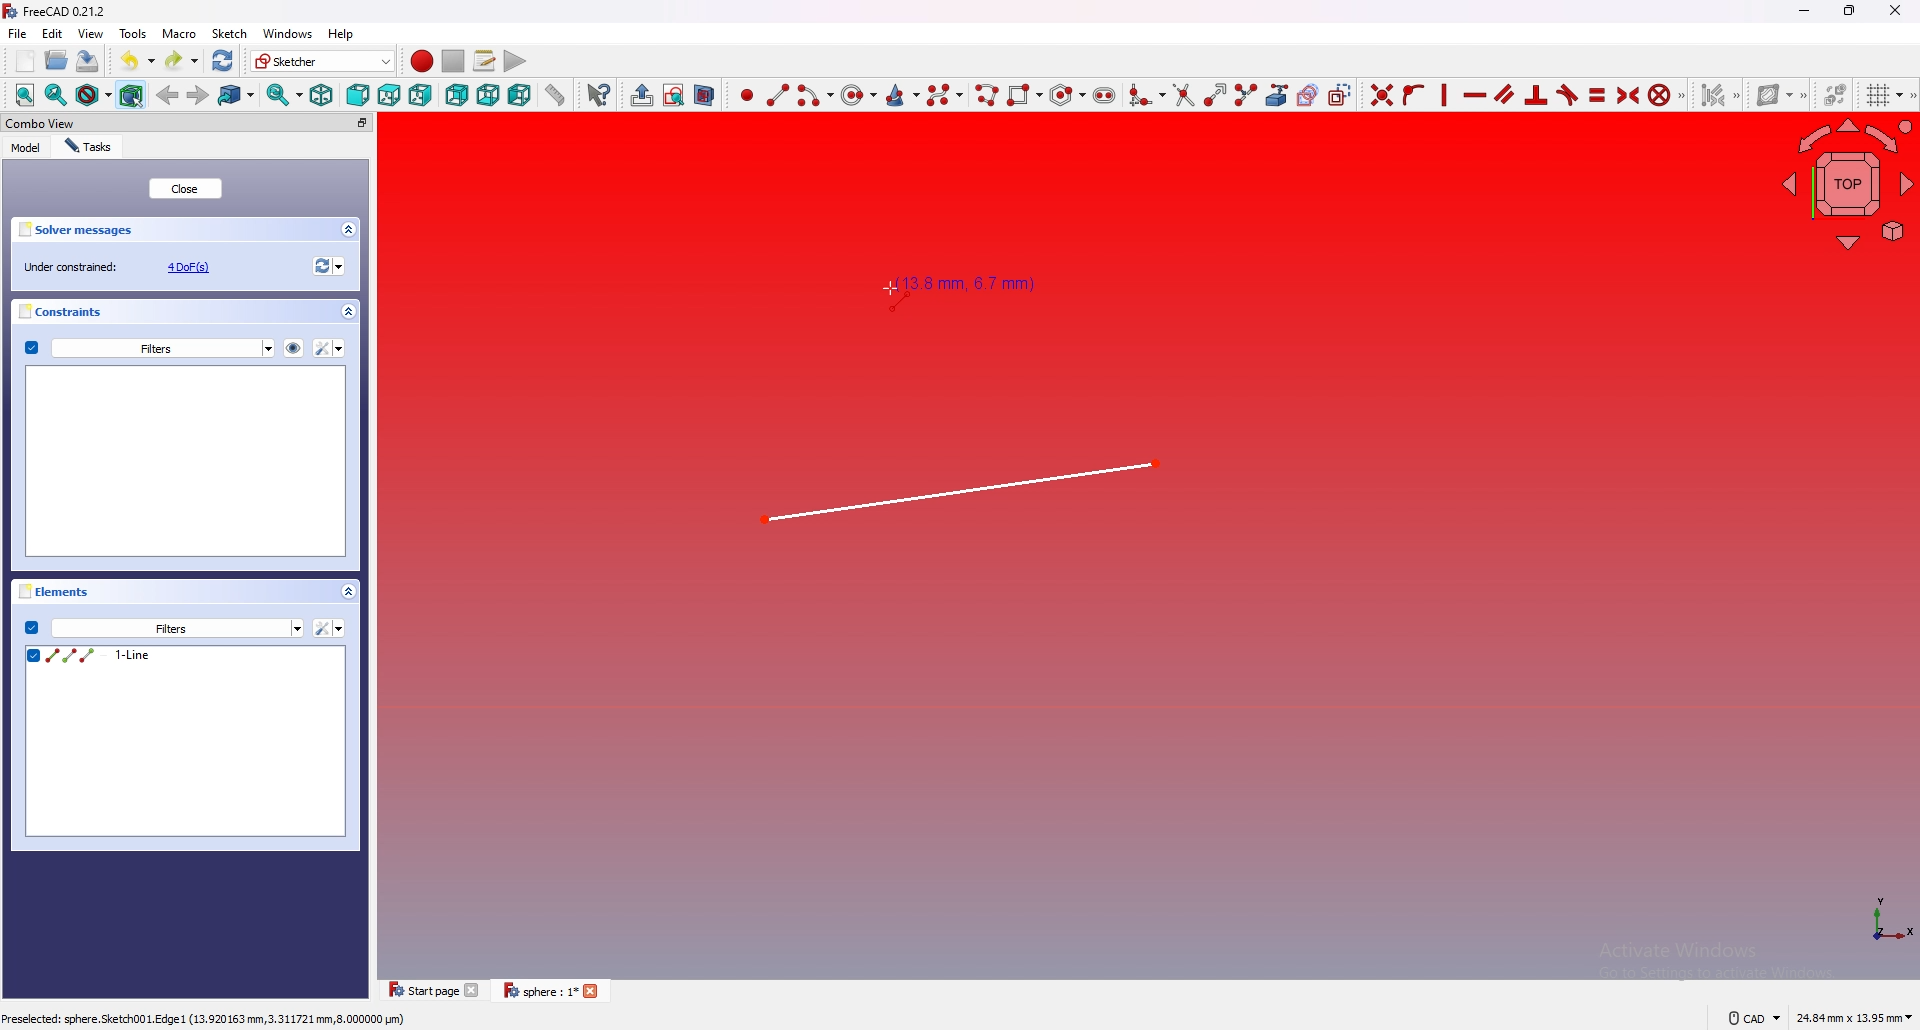 This screenshot has width=1920, height=1030. I want to click on Left, so click(519, 95).